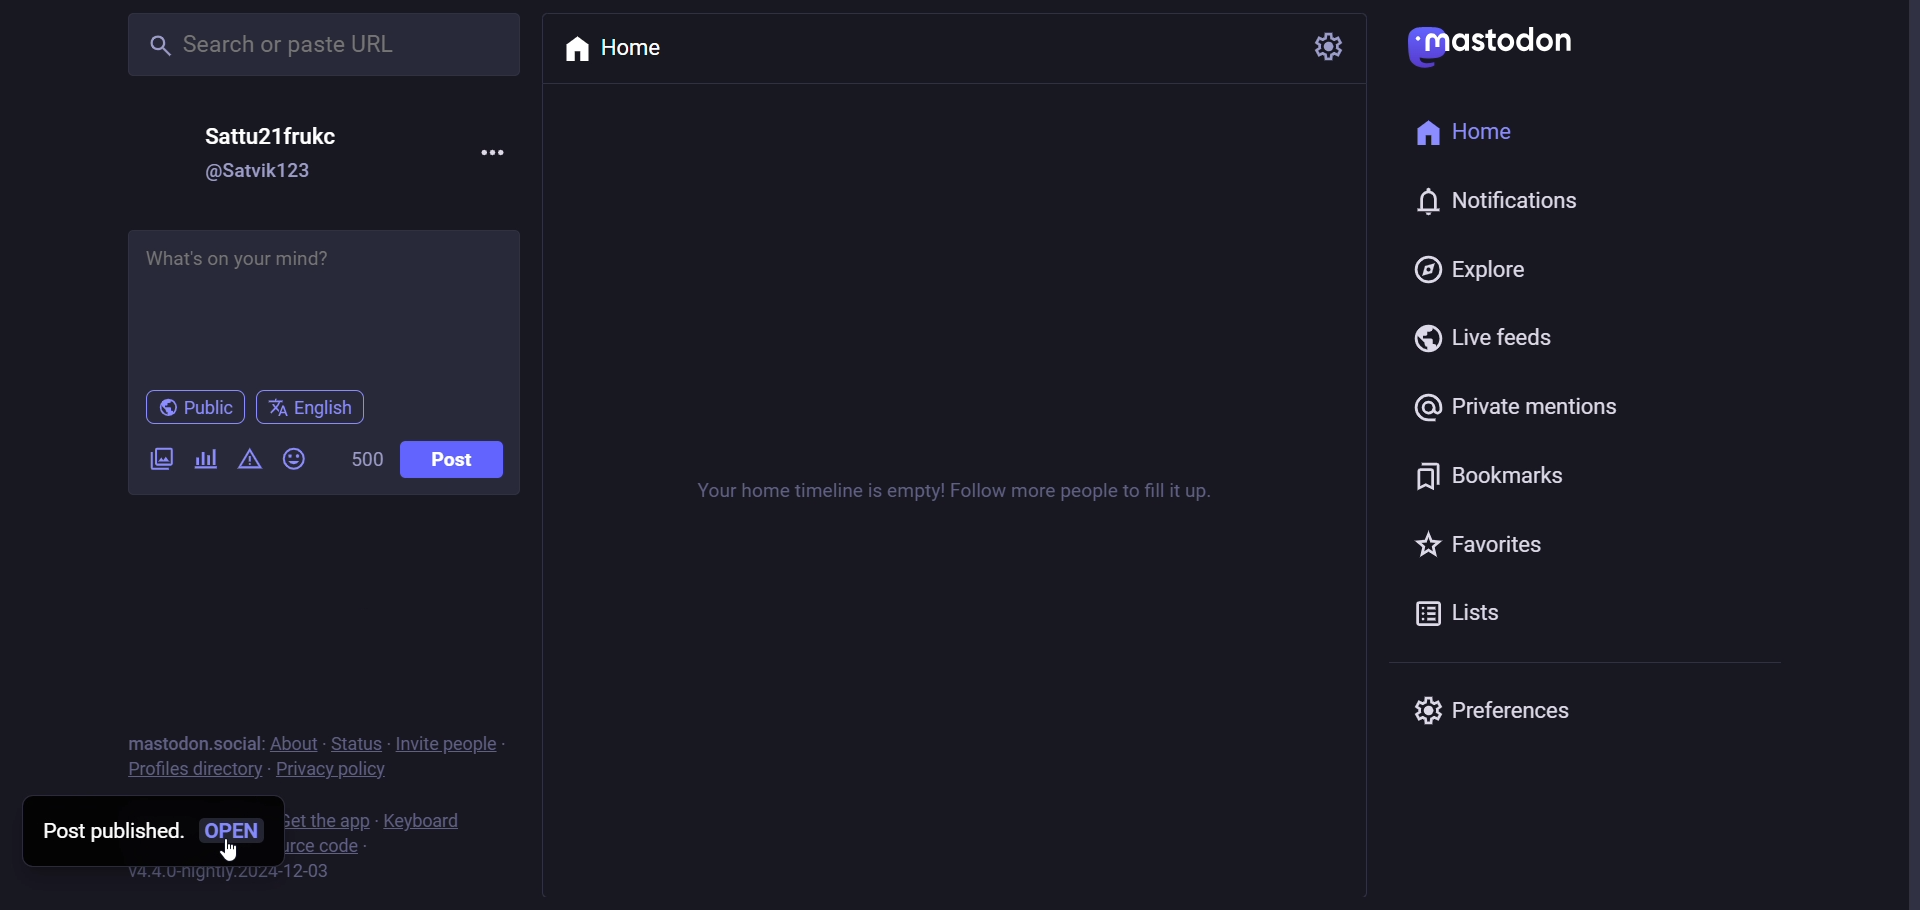  I want to click on Search or paste URL, so click(332, 44).